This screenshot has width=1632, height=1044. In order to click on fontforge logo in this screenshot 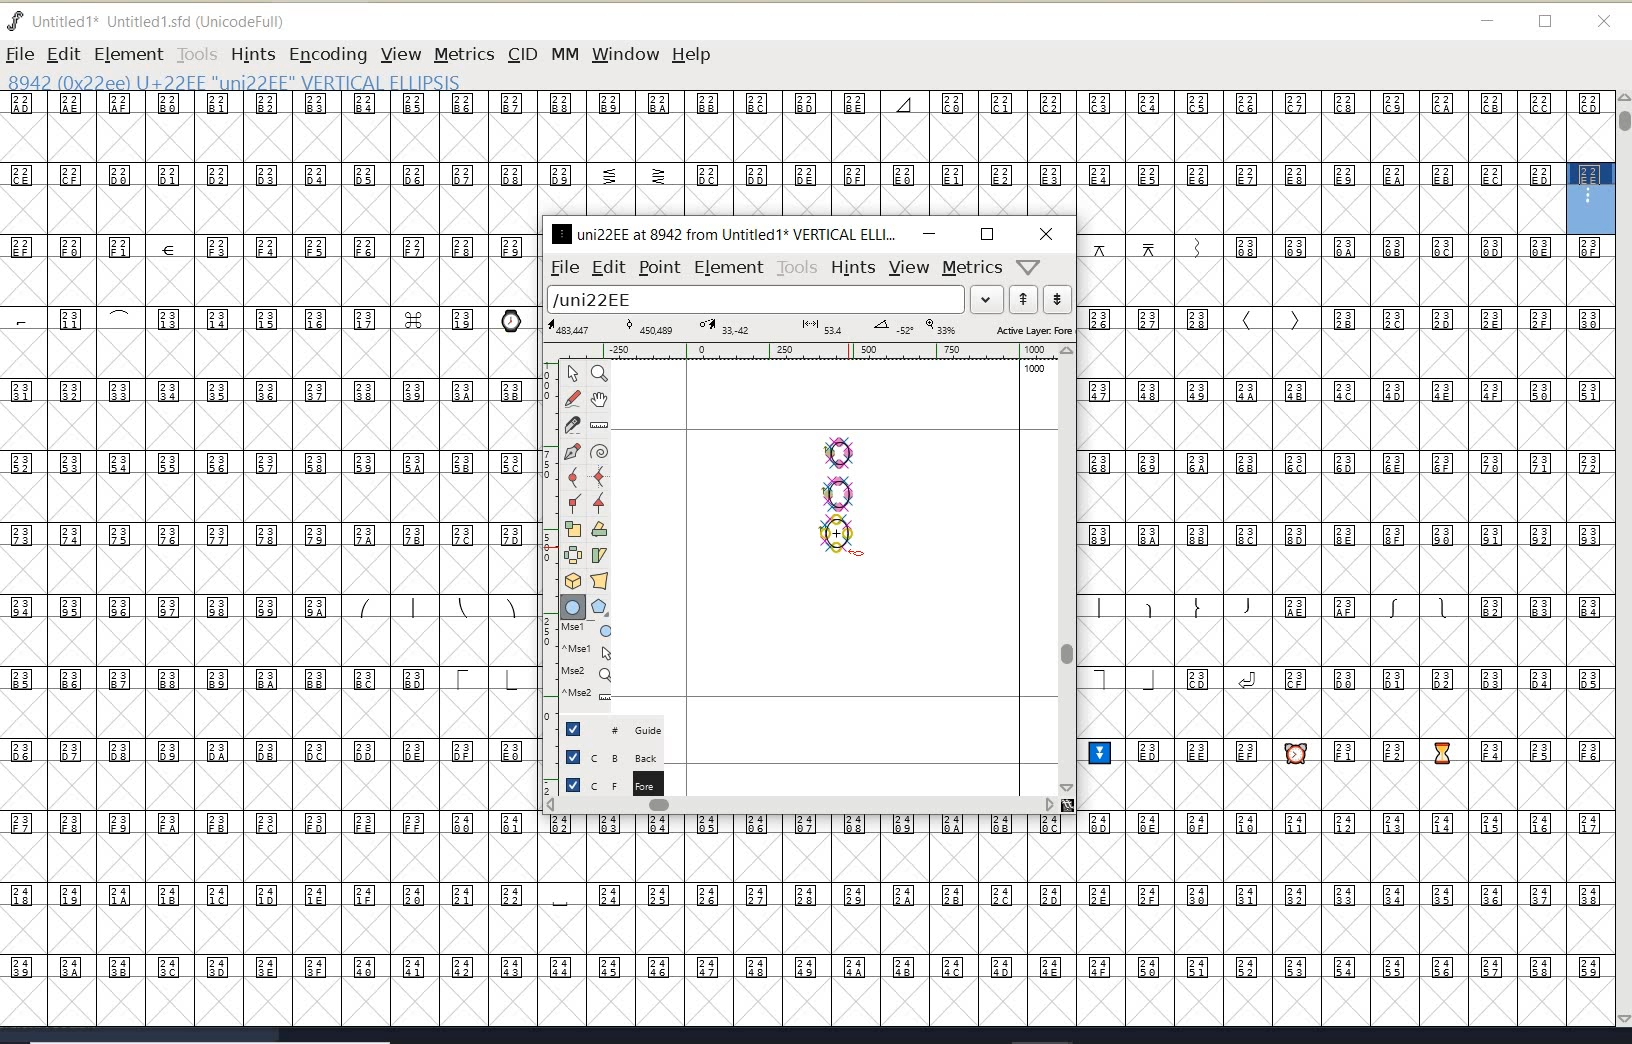, I will do `click(16, 21)`.